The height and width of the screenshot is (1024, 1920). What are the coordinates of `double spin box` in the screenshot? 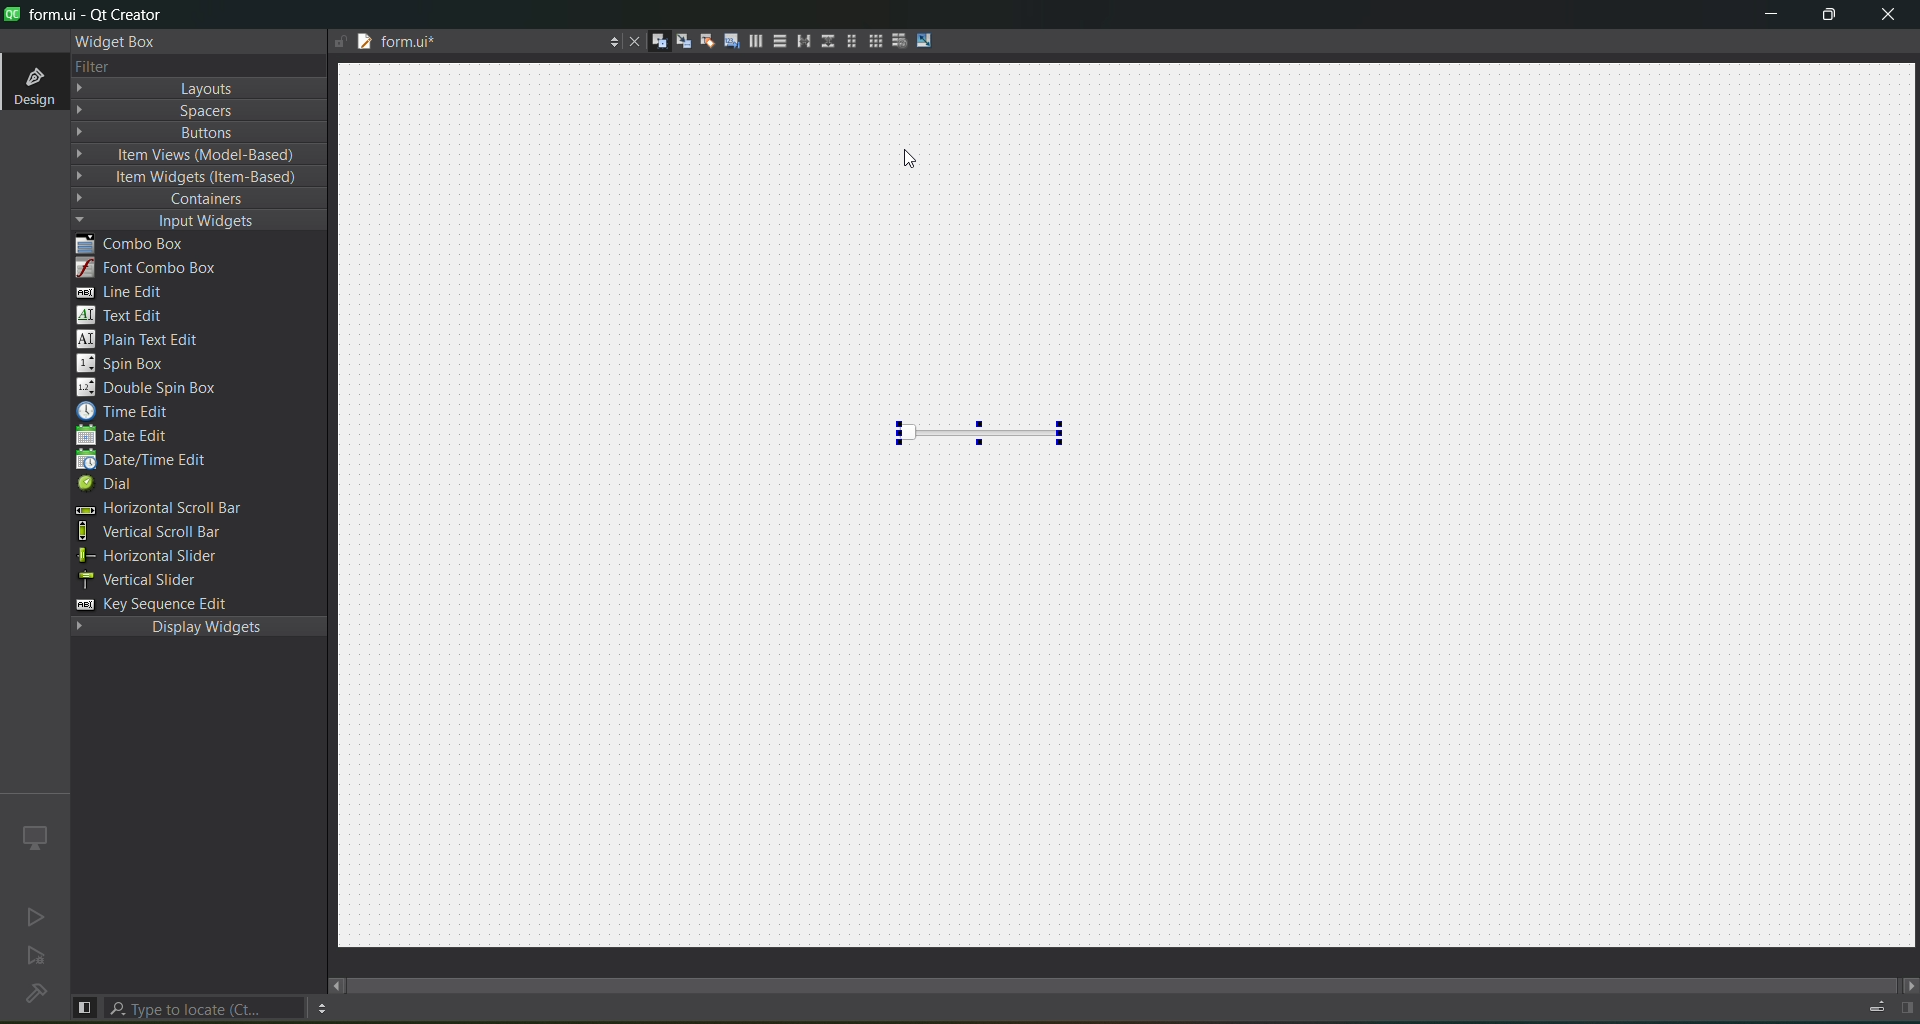 It's located at (166, 387).